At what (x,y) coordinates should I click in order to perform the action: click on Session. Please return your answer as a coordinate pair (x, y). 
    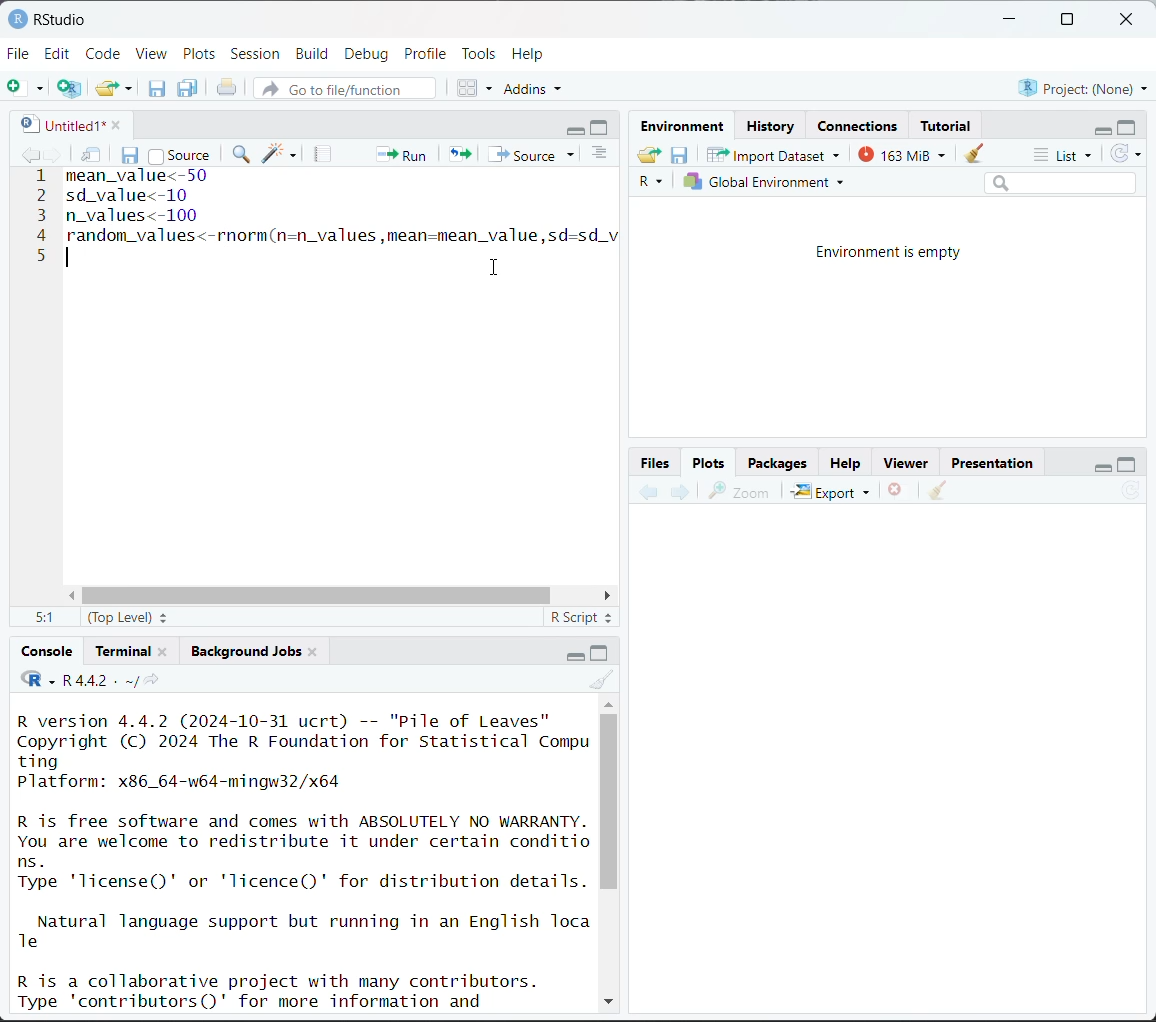
    Looking at the image, I should click on (256, 55).